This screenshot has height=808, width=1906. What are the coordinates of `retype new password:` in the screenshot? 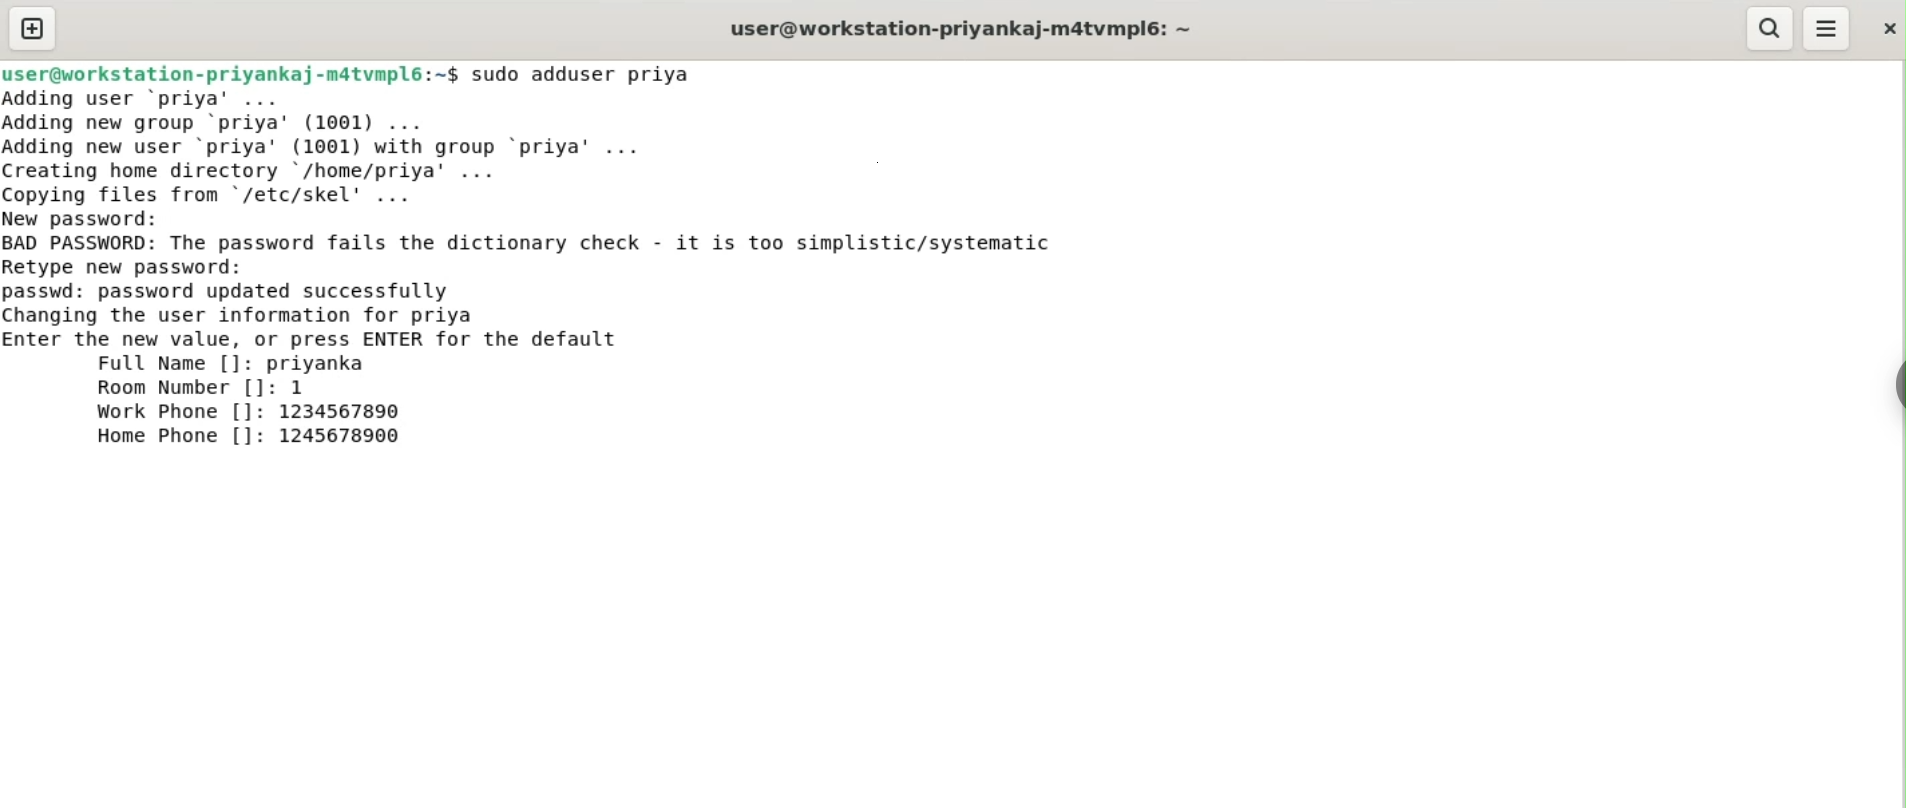 It's located at (138, 266).